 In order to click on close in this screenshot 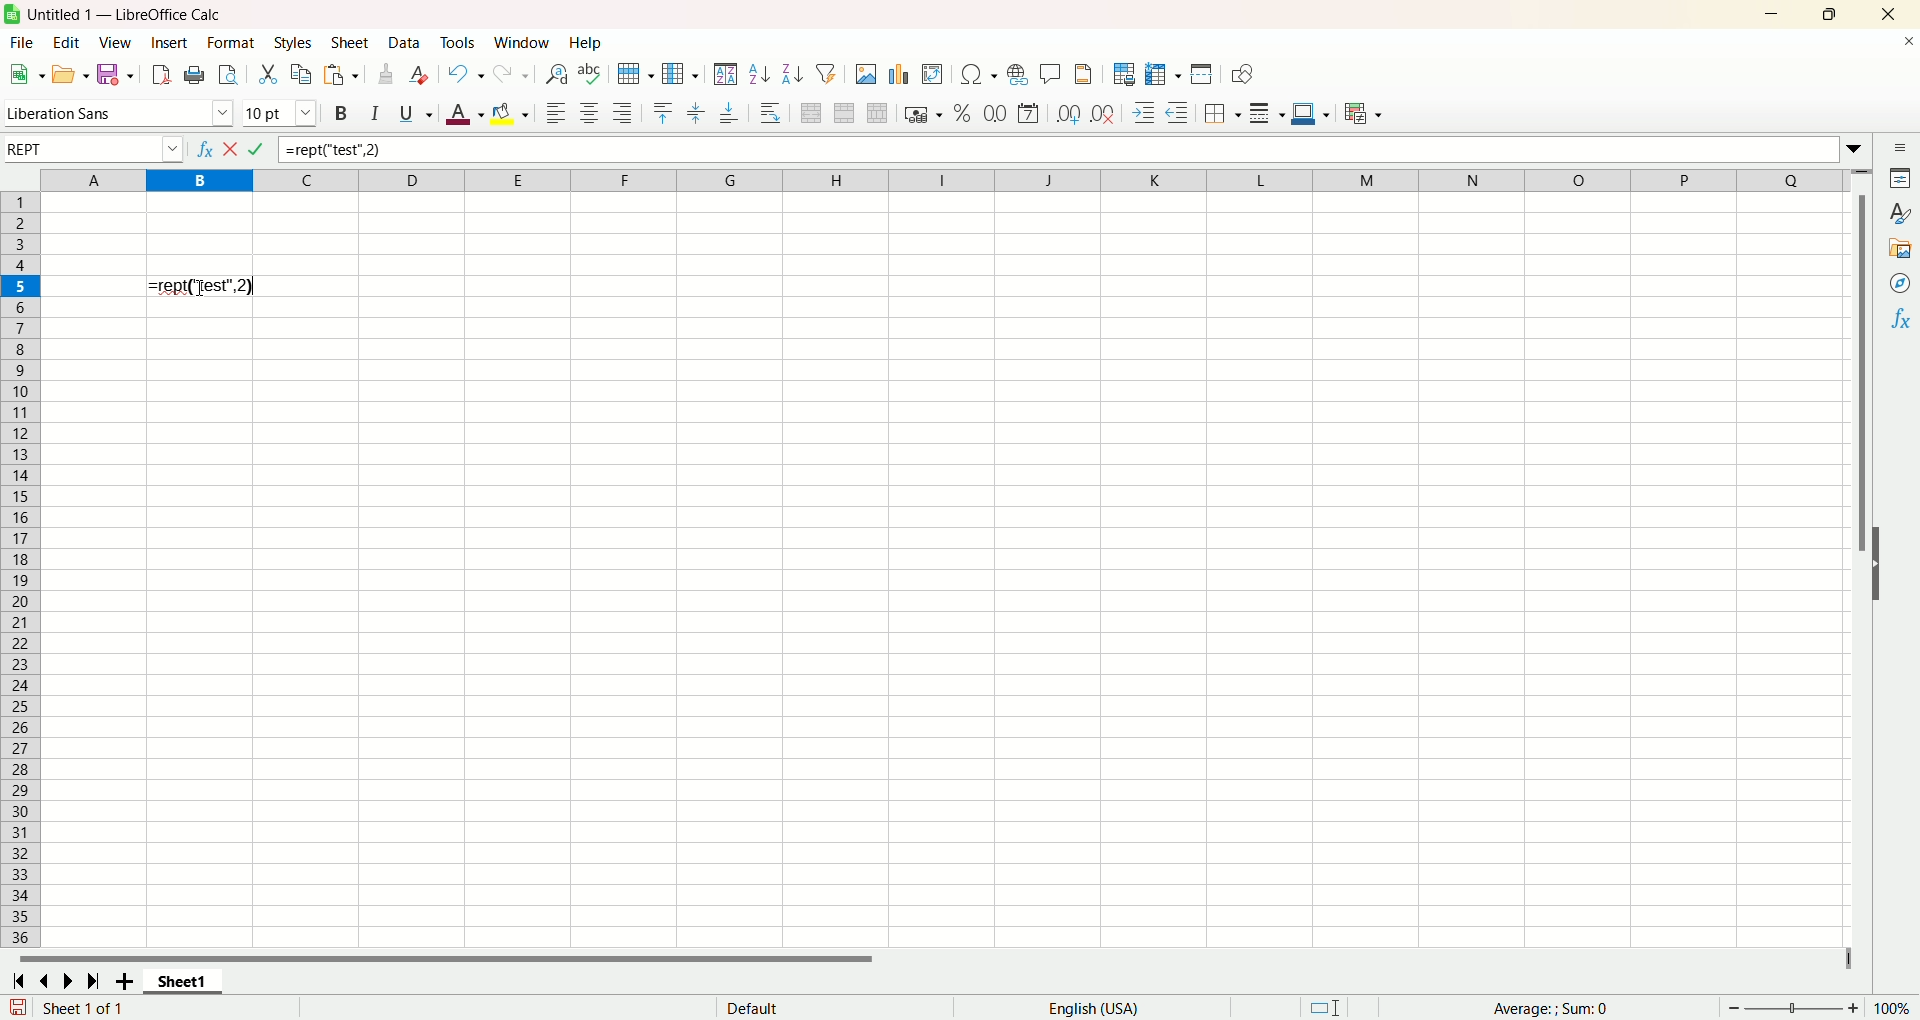, I will do `click(1889, 14)`.